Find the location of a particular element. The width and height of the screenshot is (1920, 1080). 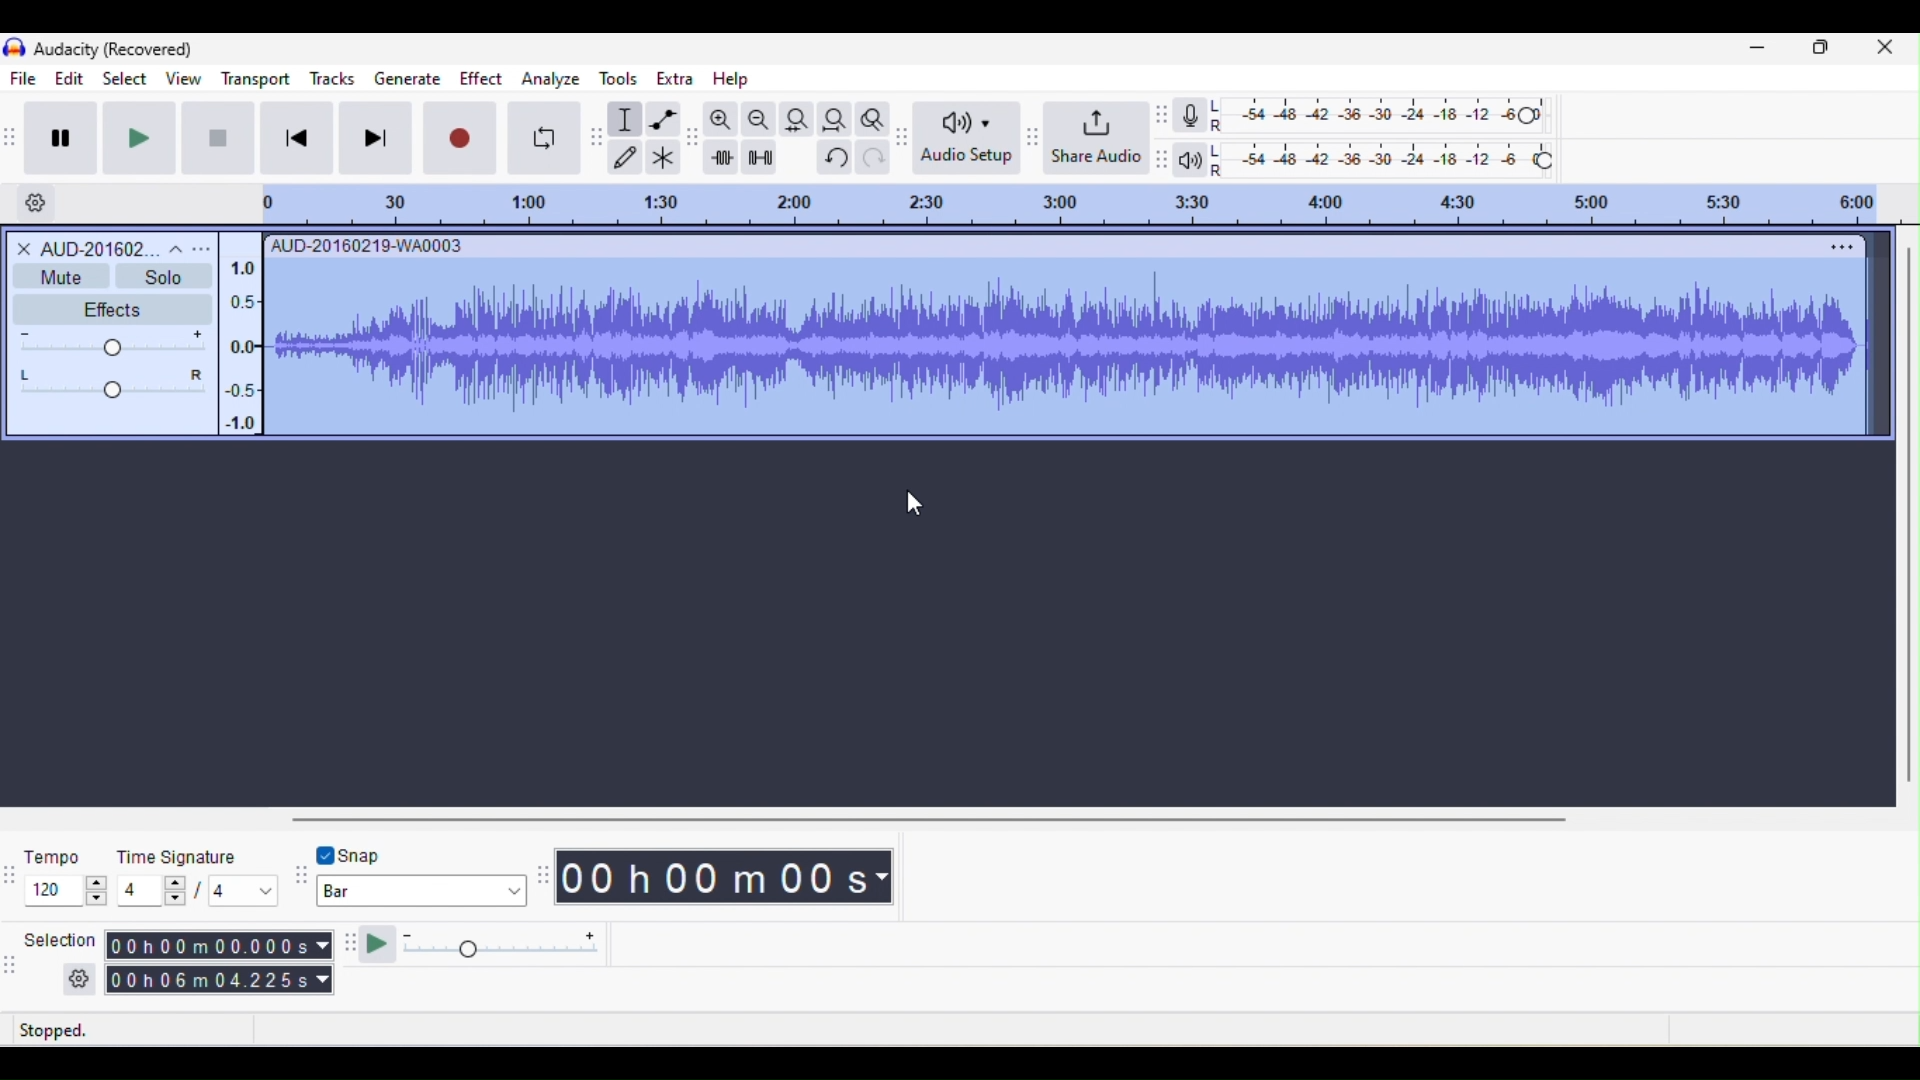

Minimize/Maximize is located at coordinates (1822, 52).